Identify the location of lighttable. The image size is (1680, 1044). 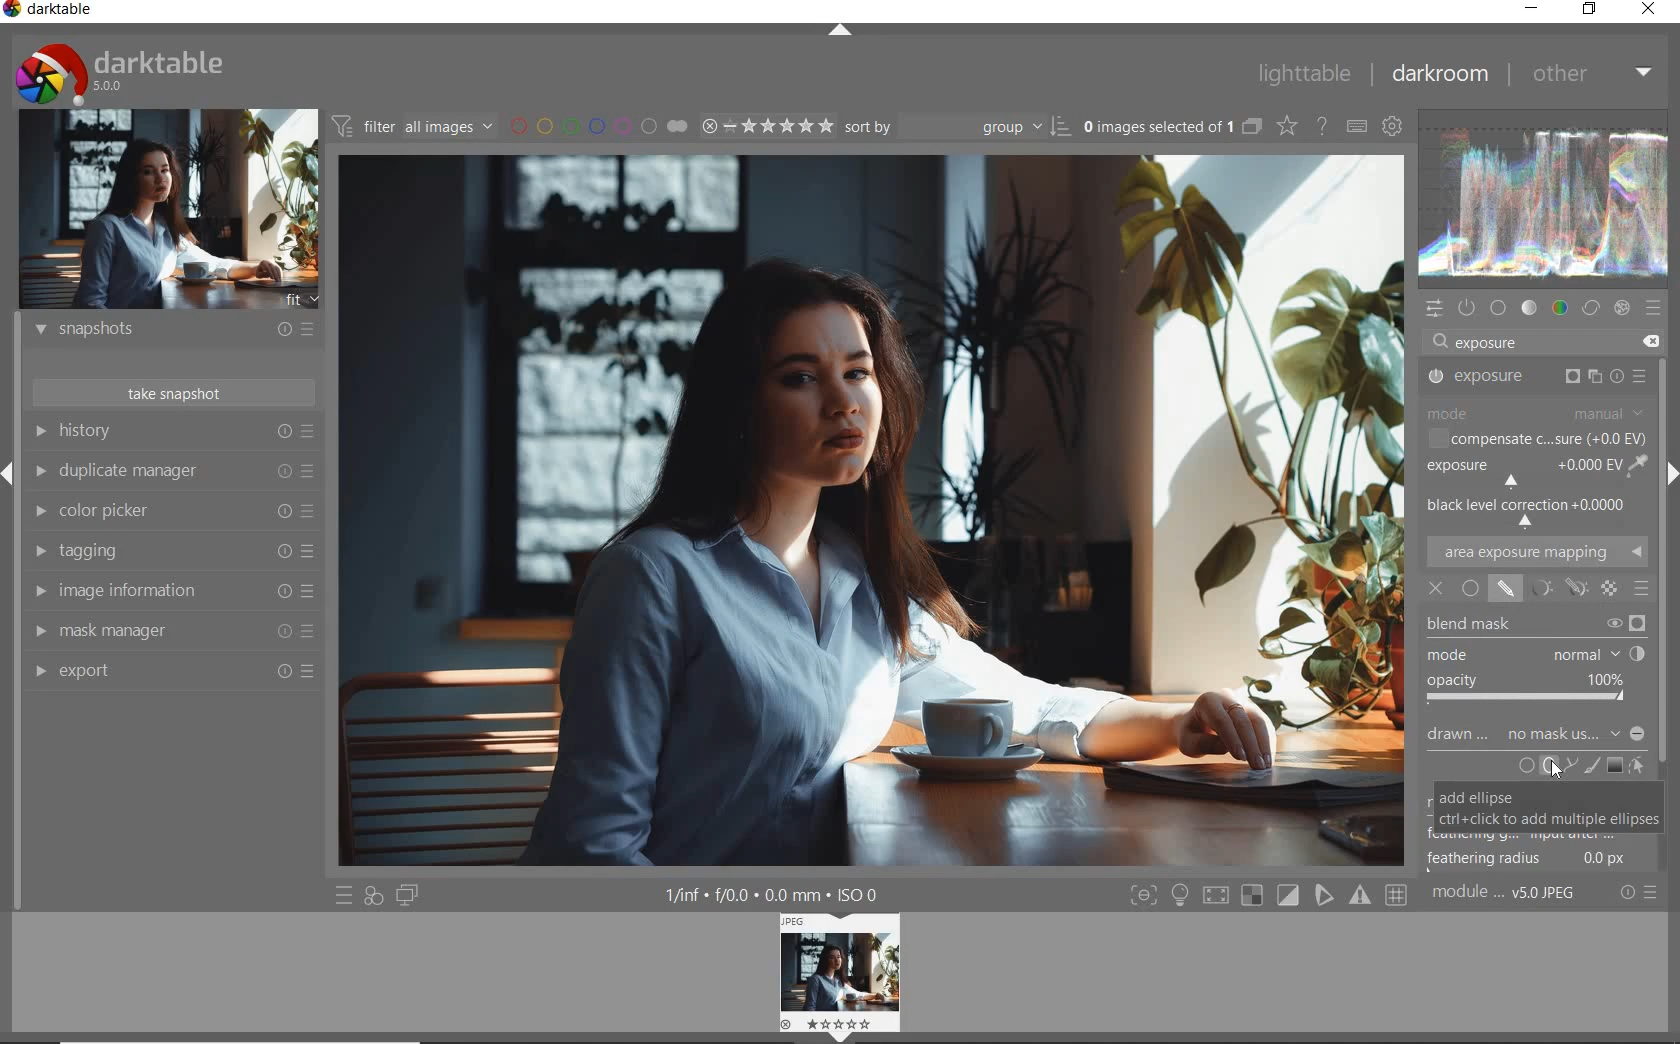
(1305, 72).